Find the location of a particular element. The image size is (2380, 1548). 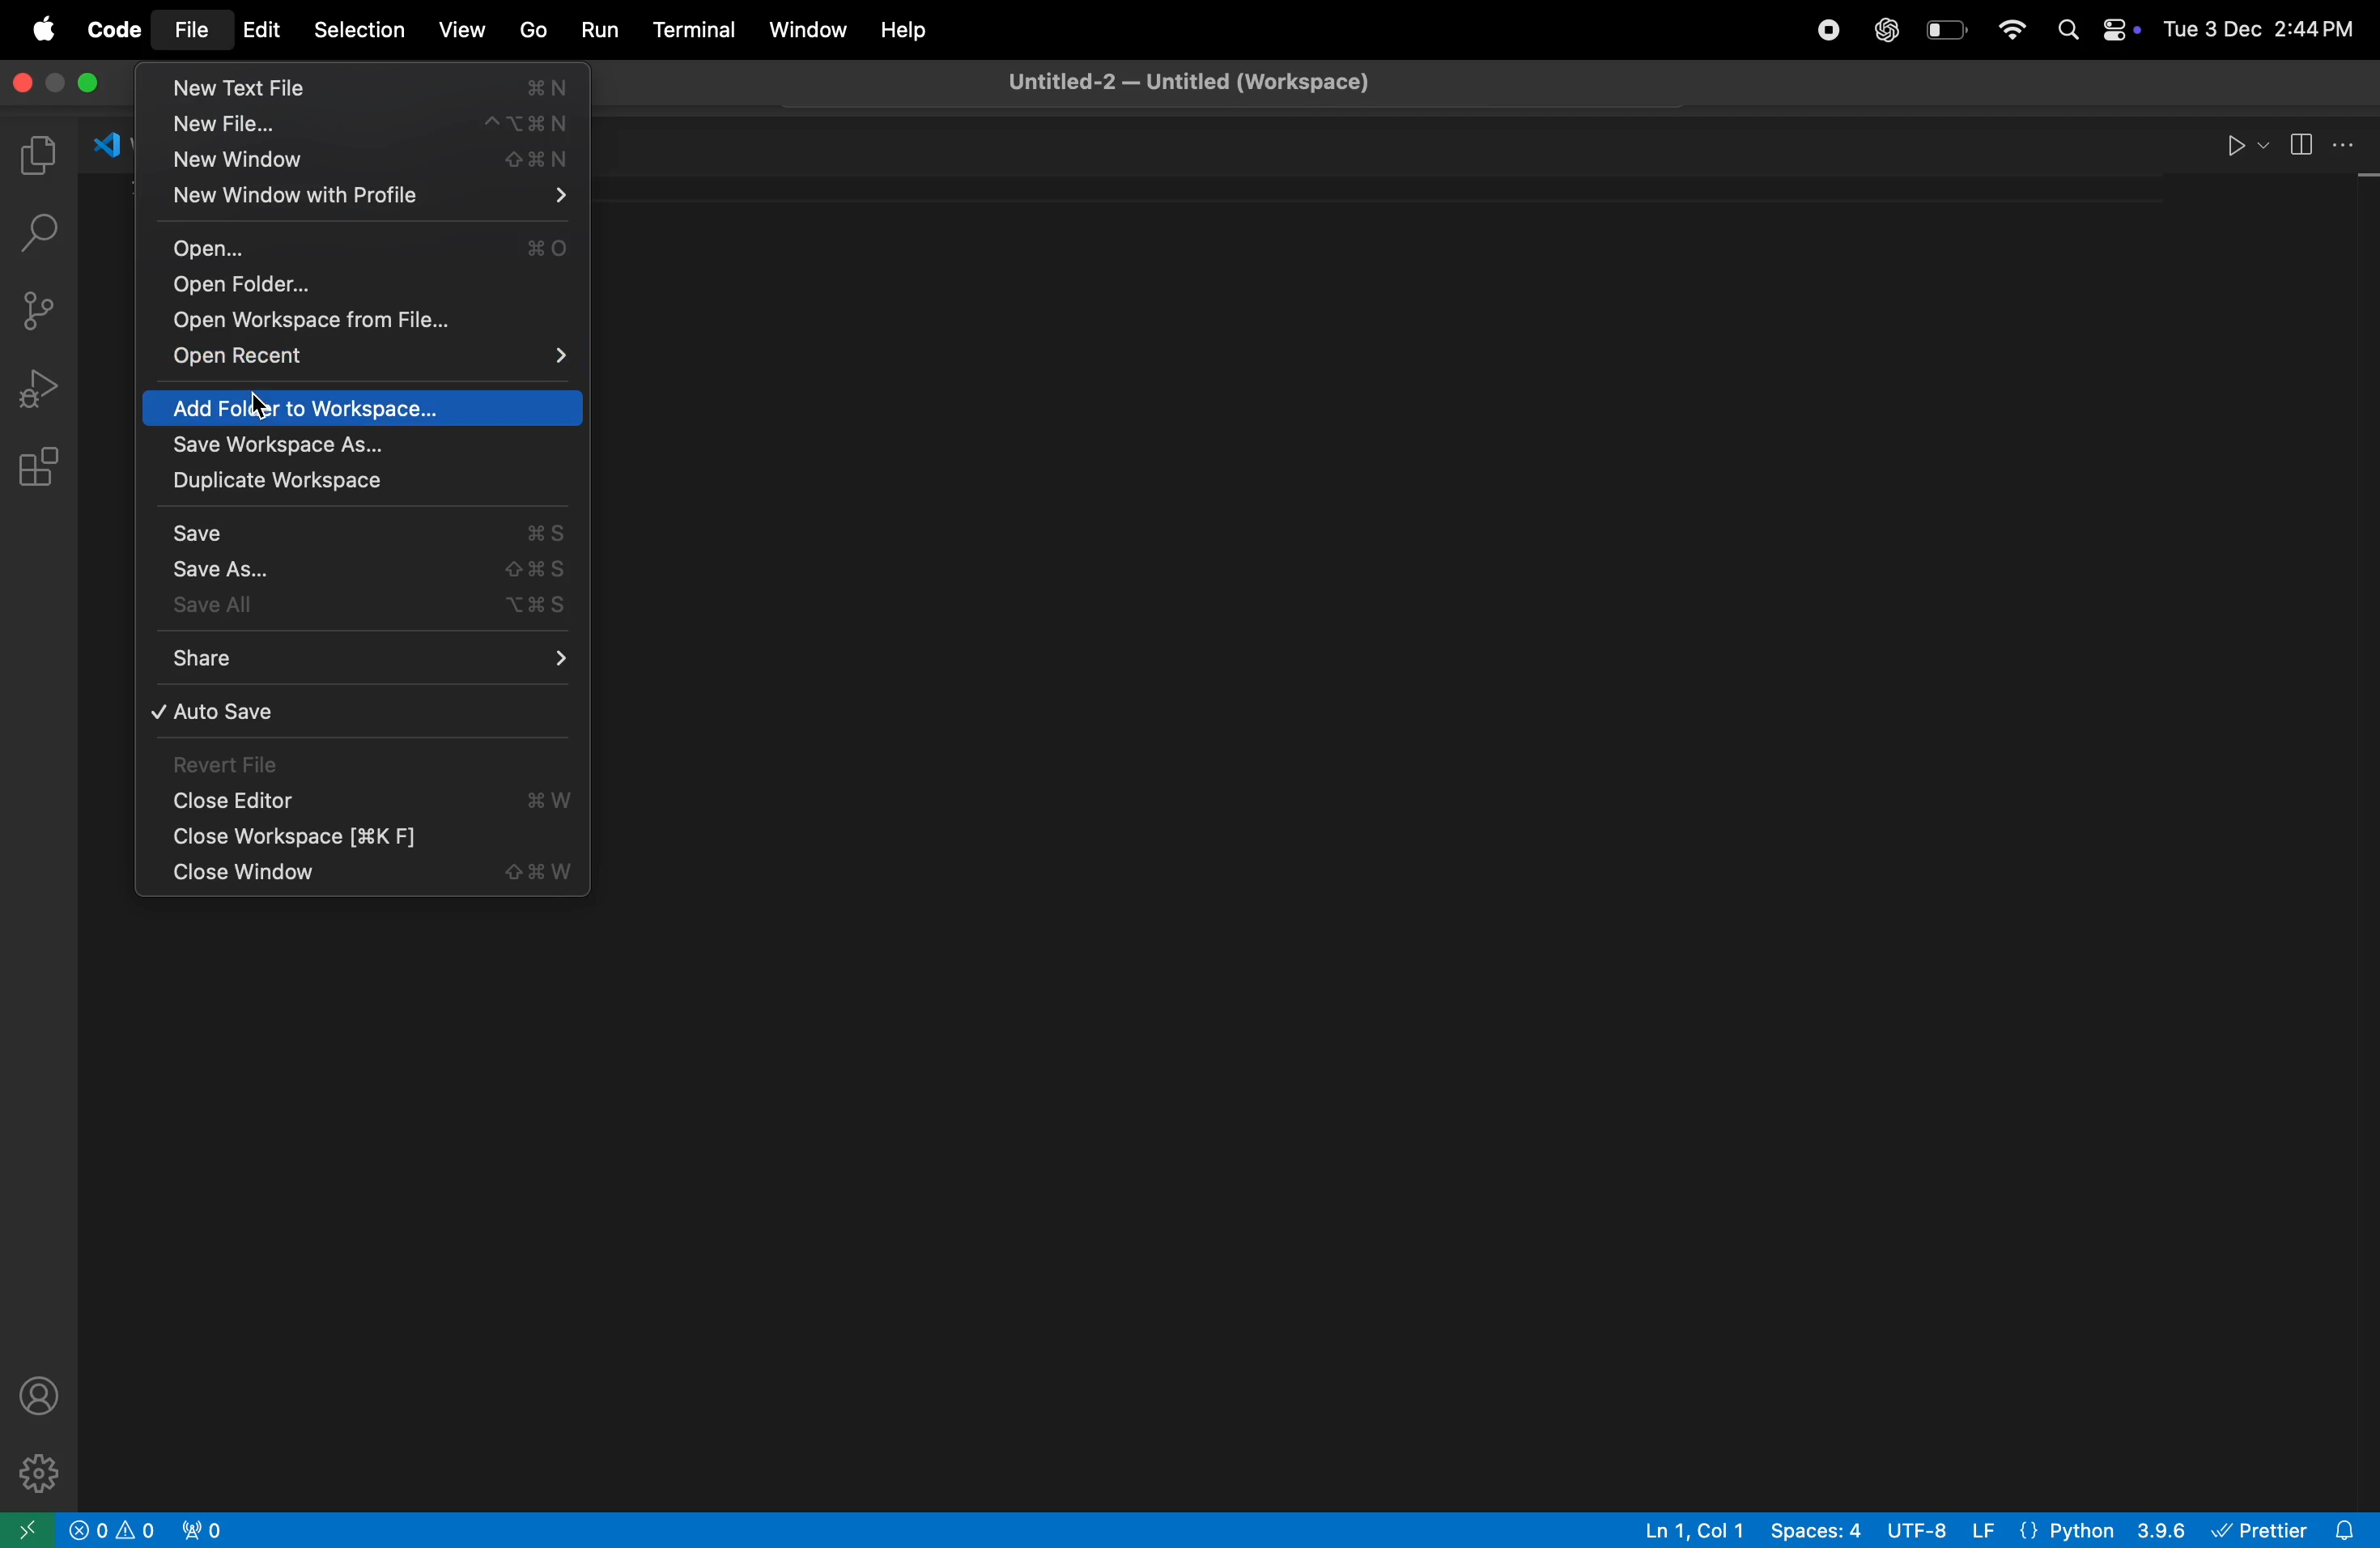

battery is located at coordinates (1949, 29).